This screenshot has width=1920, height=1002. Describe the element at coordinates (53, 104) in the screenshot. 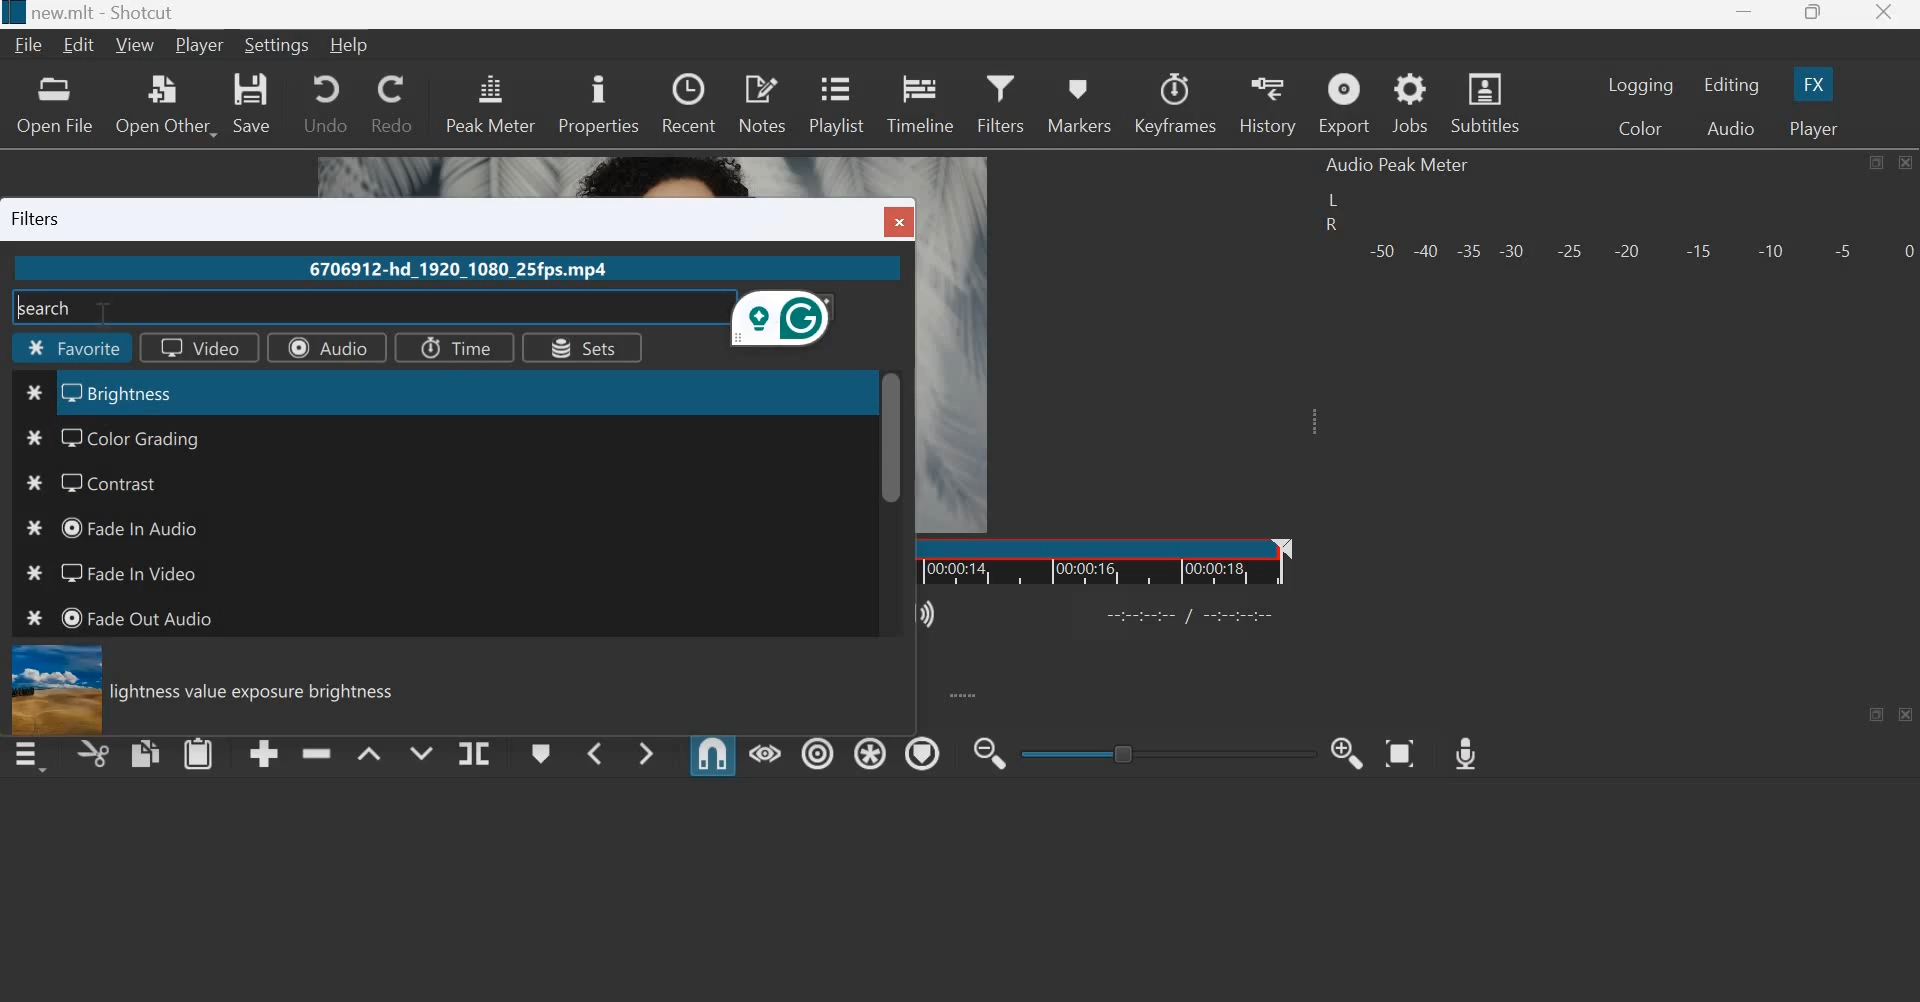

I see `open file` at that location.